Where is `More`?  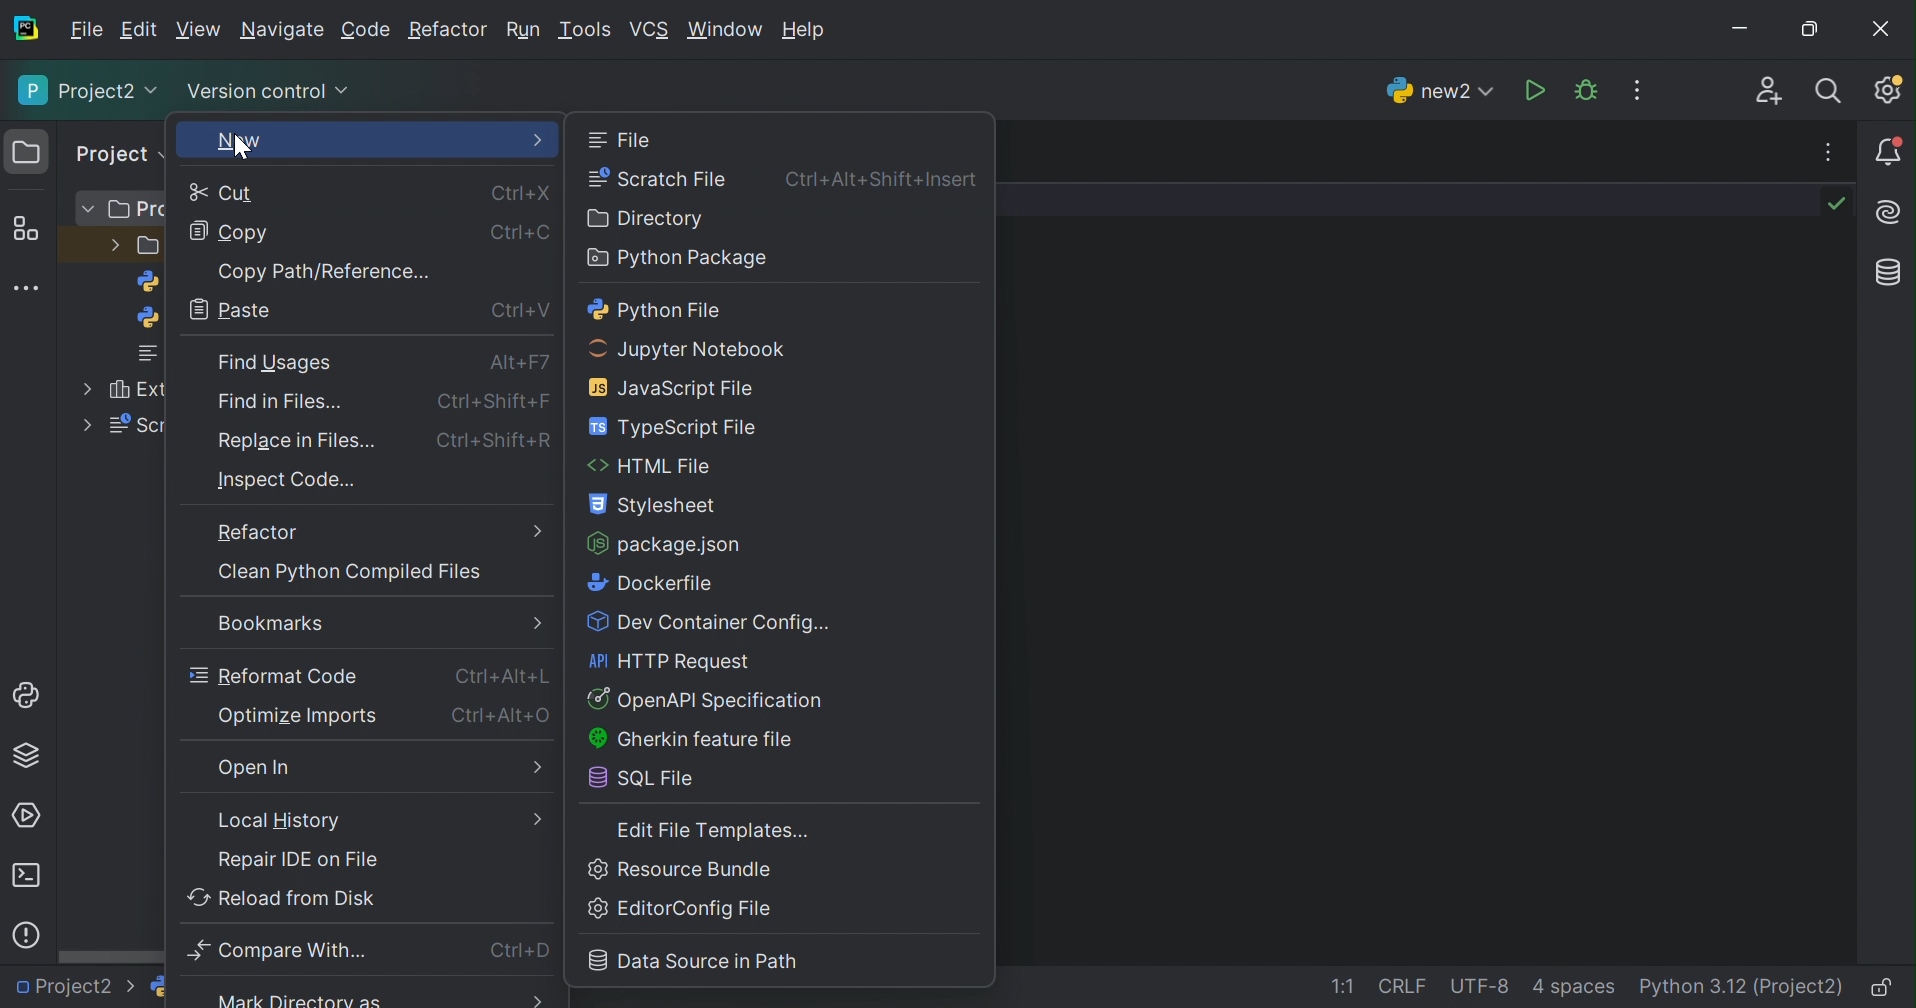
More is located at coordinates (83, 385).